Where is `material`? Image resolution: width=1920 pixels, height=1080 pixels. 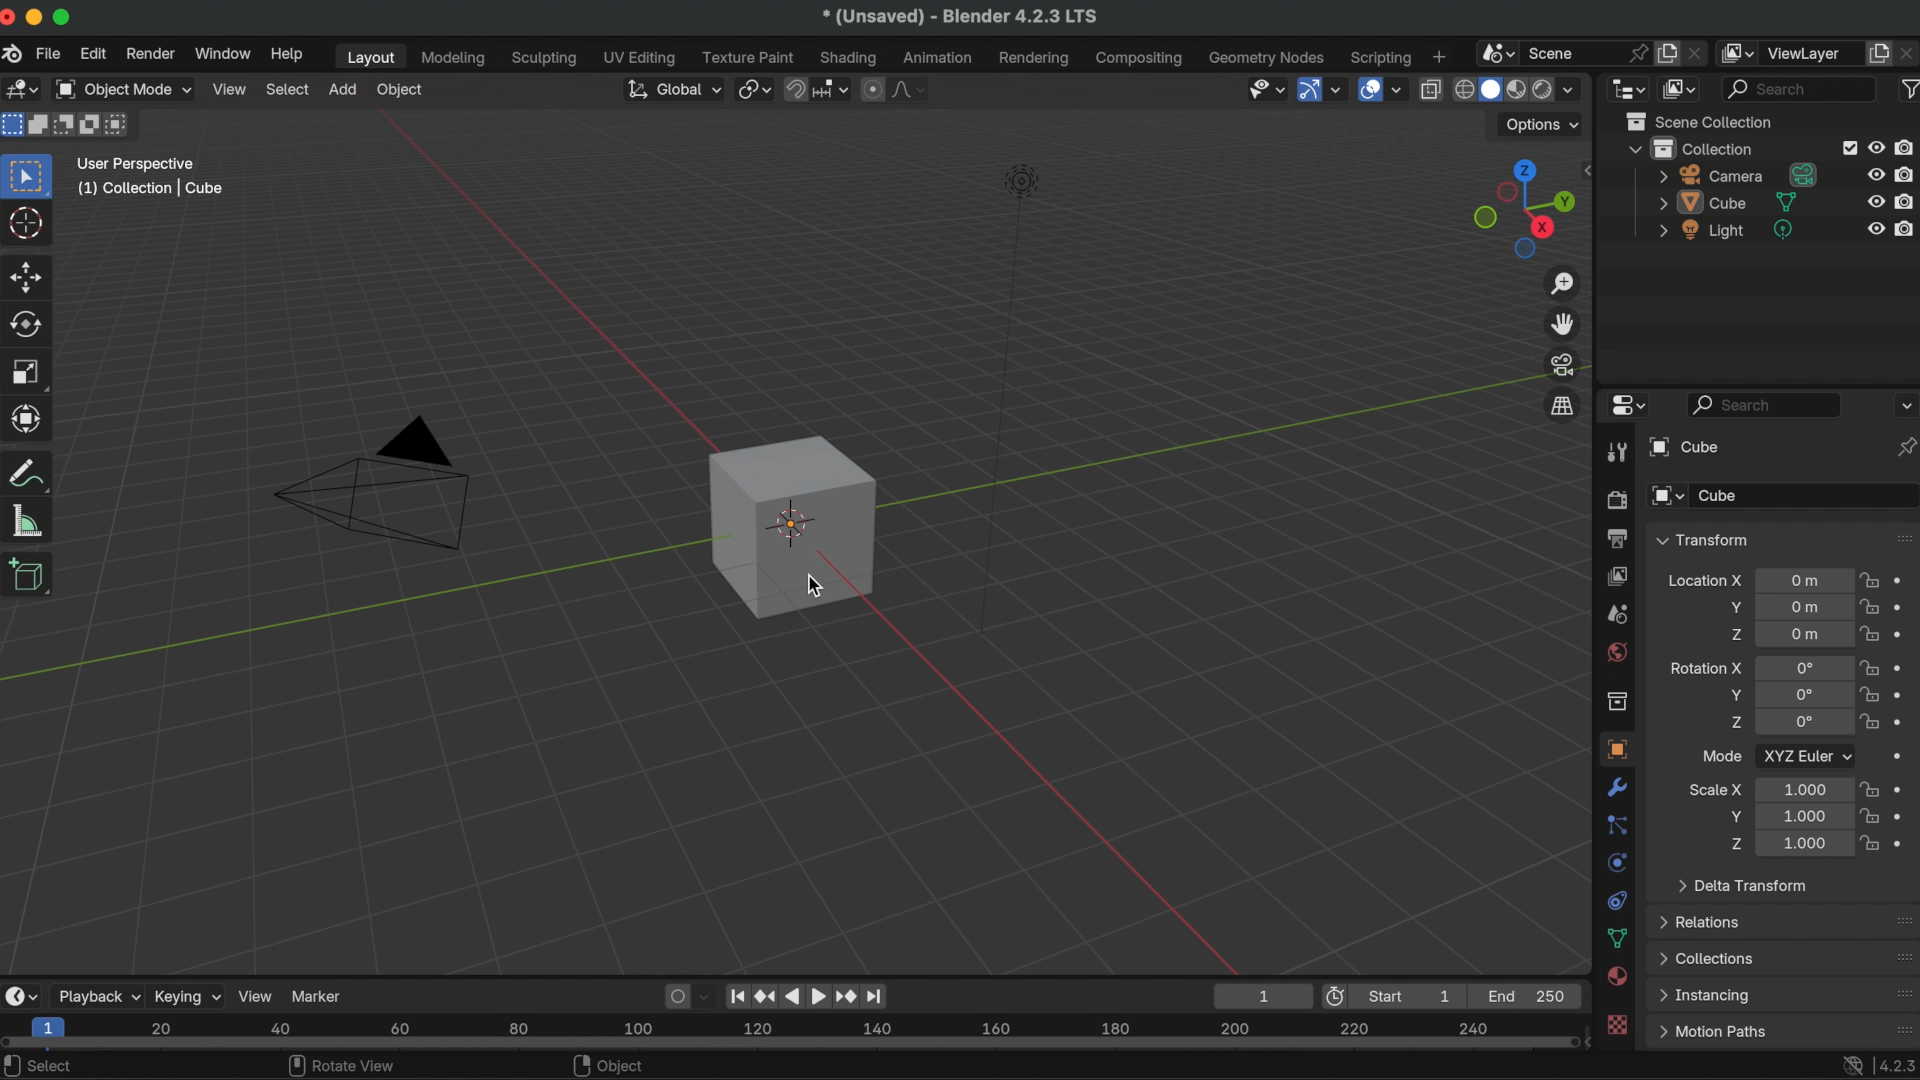 material is located at coordinates (1618, 978).